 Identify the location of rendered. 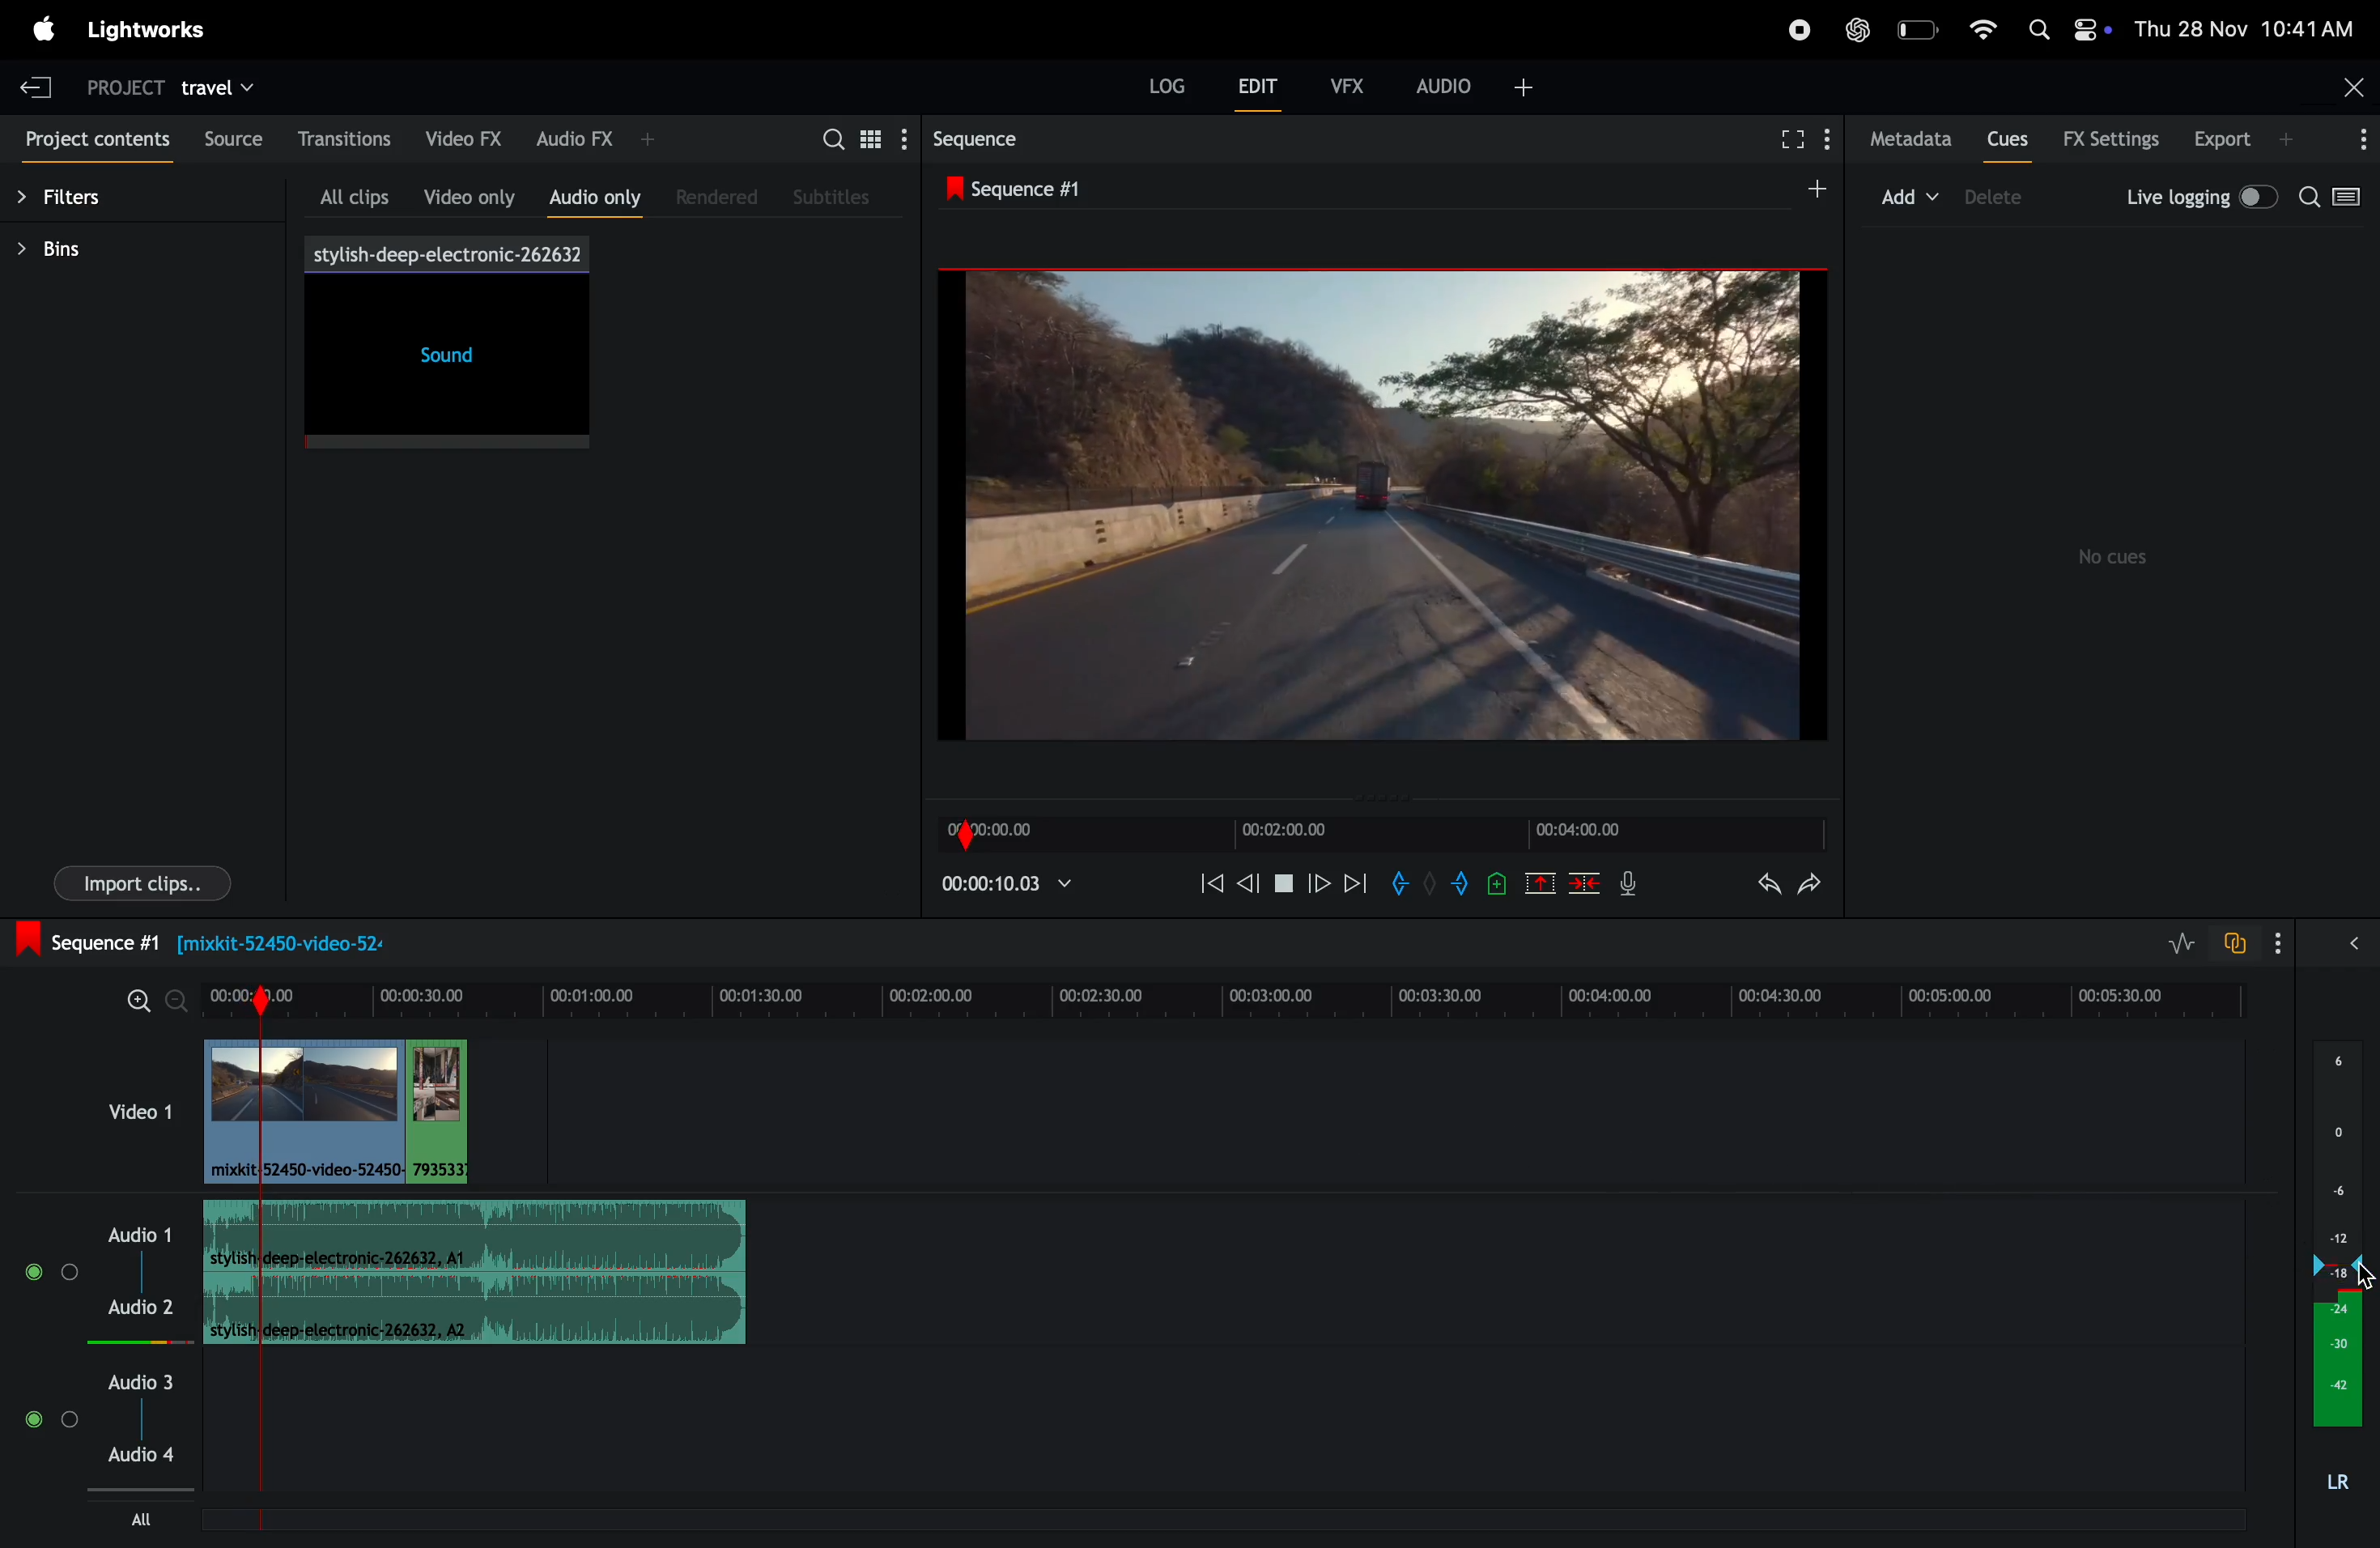
(713, 197).